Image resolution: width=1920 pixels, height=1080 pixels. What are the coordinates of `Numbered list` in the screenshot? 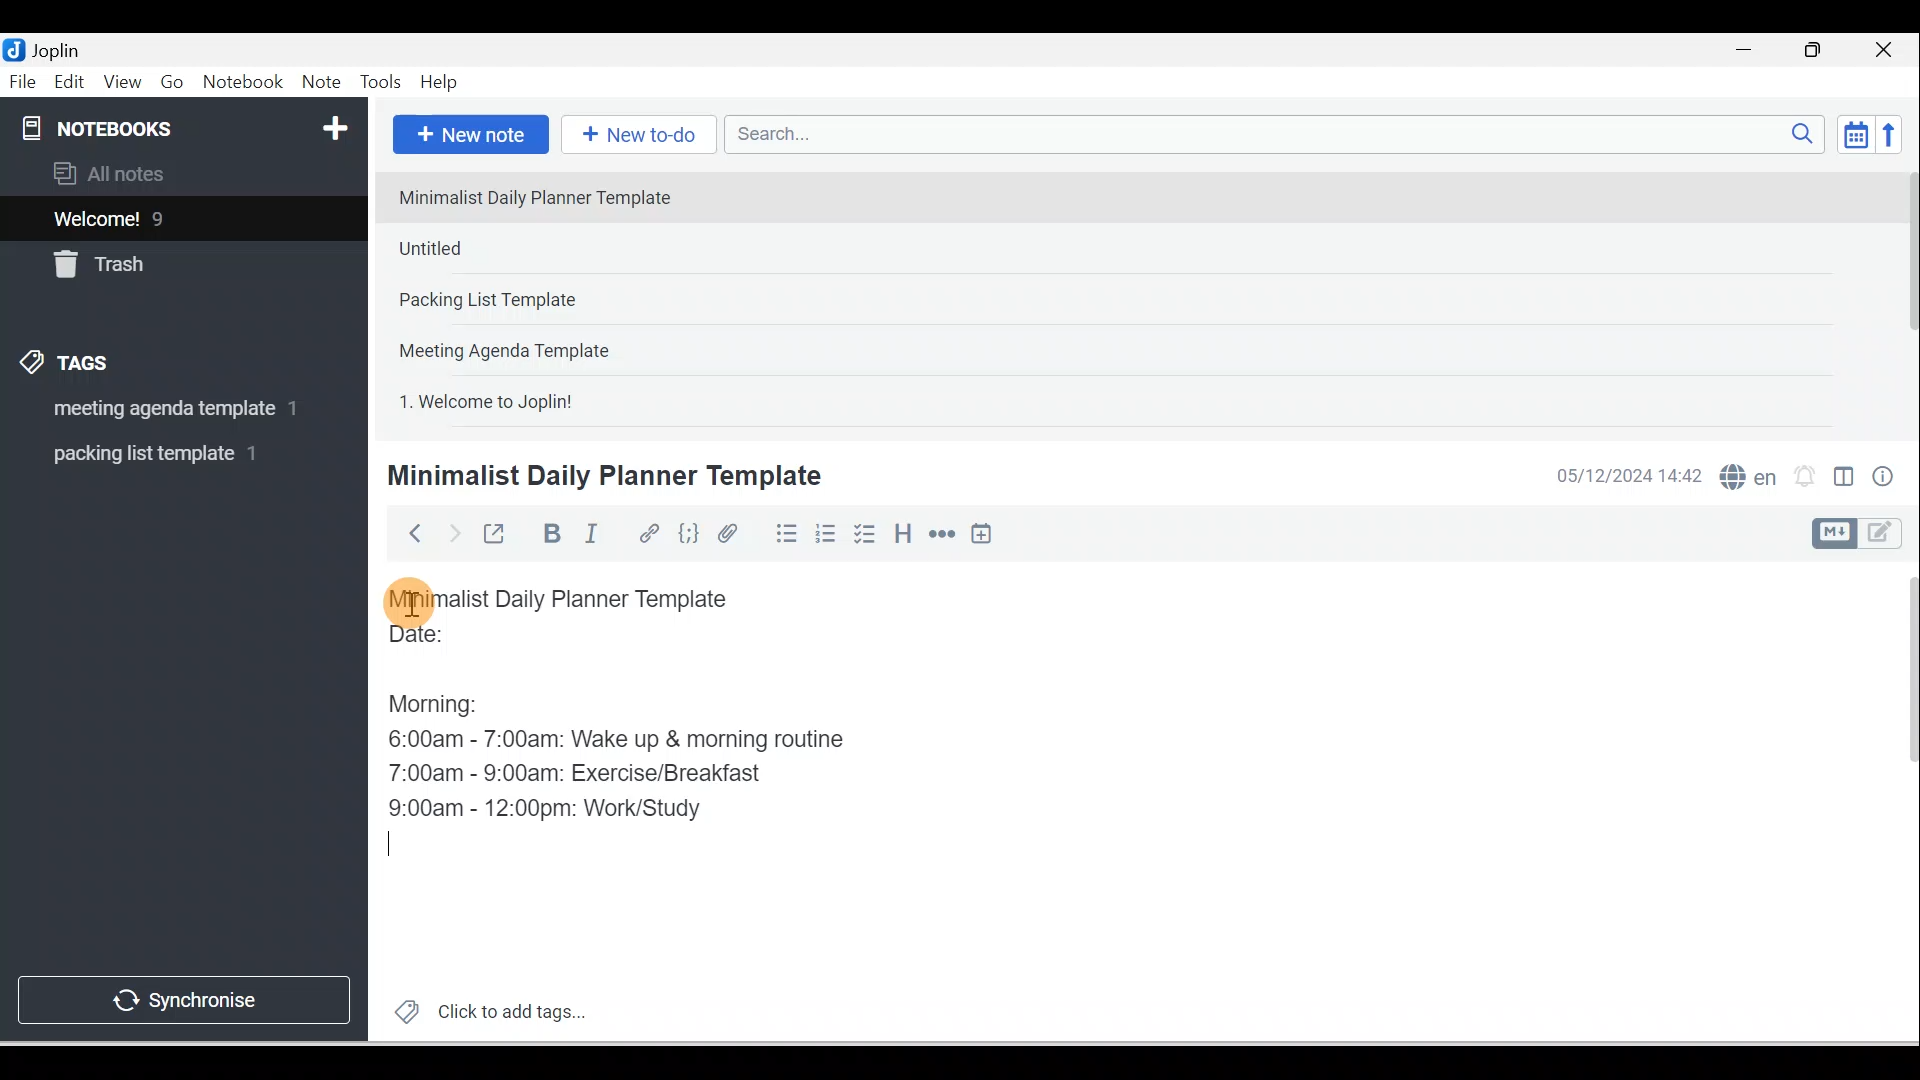 It's located at (826, 533).